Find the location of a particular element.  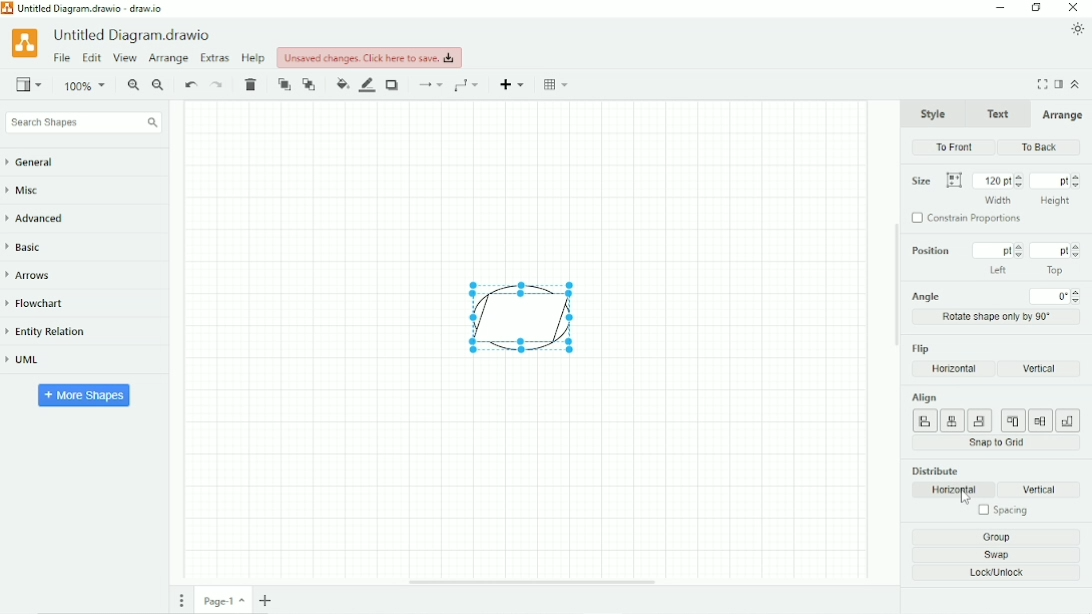

Line color is located at coordinates (368, 85).